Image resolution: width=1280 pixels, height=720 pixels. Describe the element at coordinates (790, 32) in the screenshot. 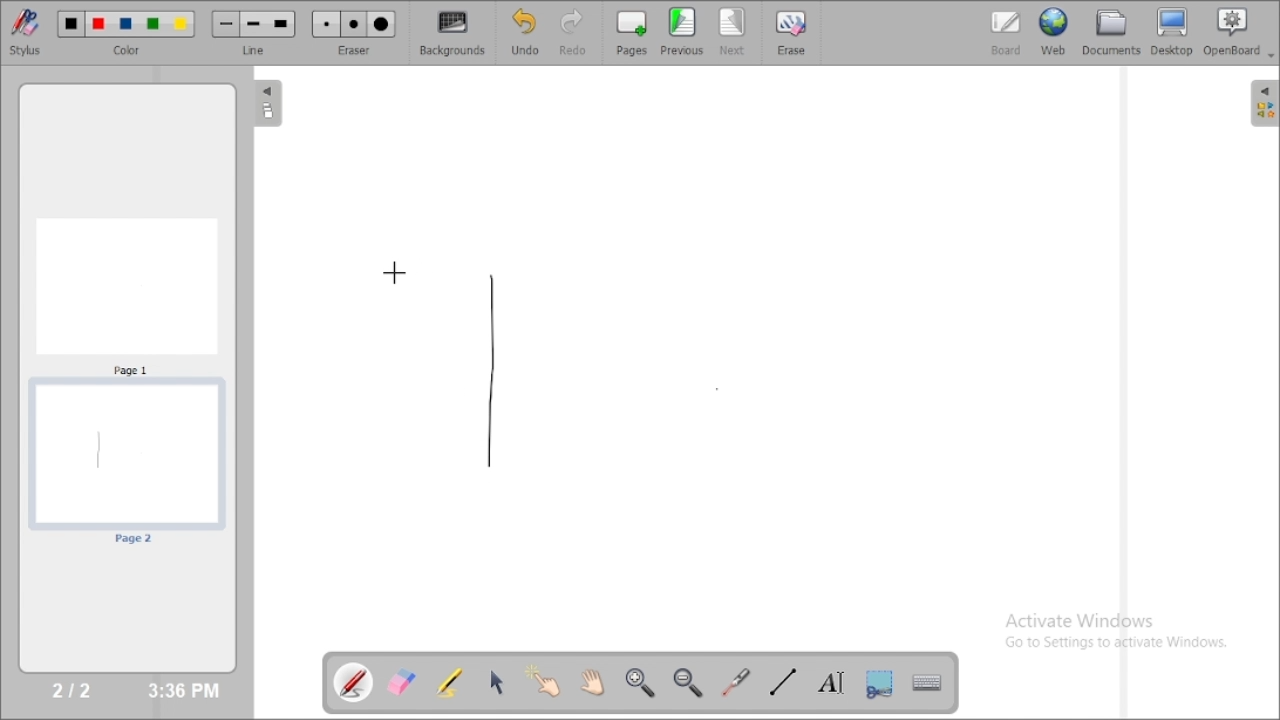

I see `erase` at that location.